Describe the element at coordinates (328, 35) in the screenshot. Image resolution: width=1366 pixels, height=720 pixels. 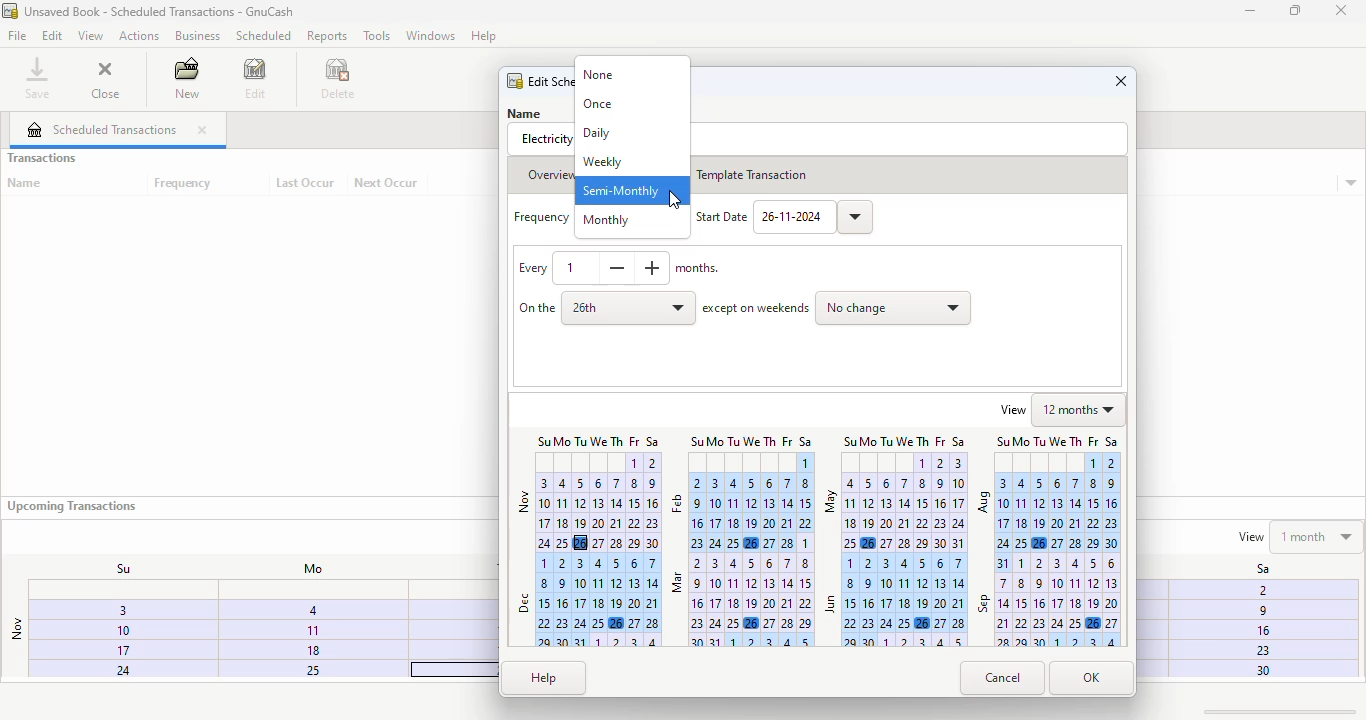
I see `reports` at that location.